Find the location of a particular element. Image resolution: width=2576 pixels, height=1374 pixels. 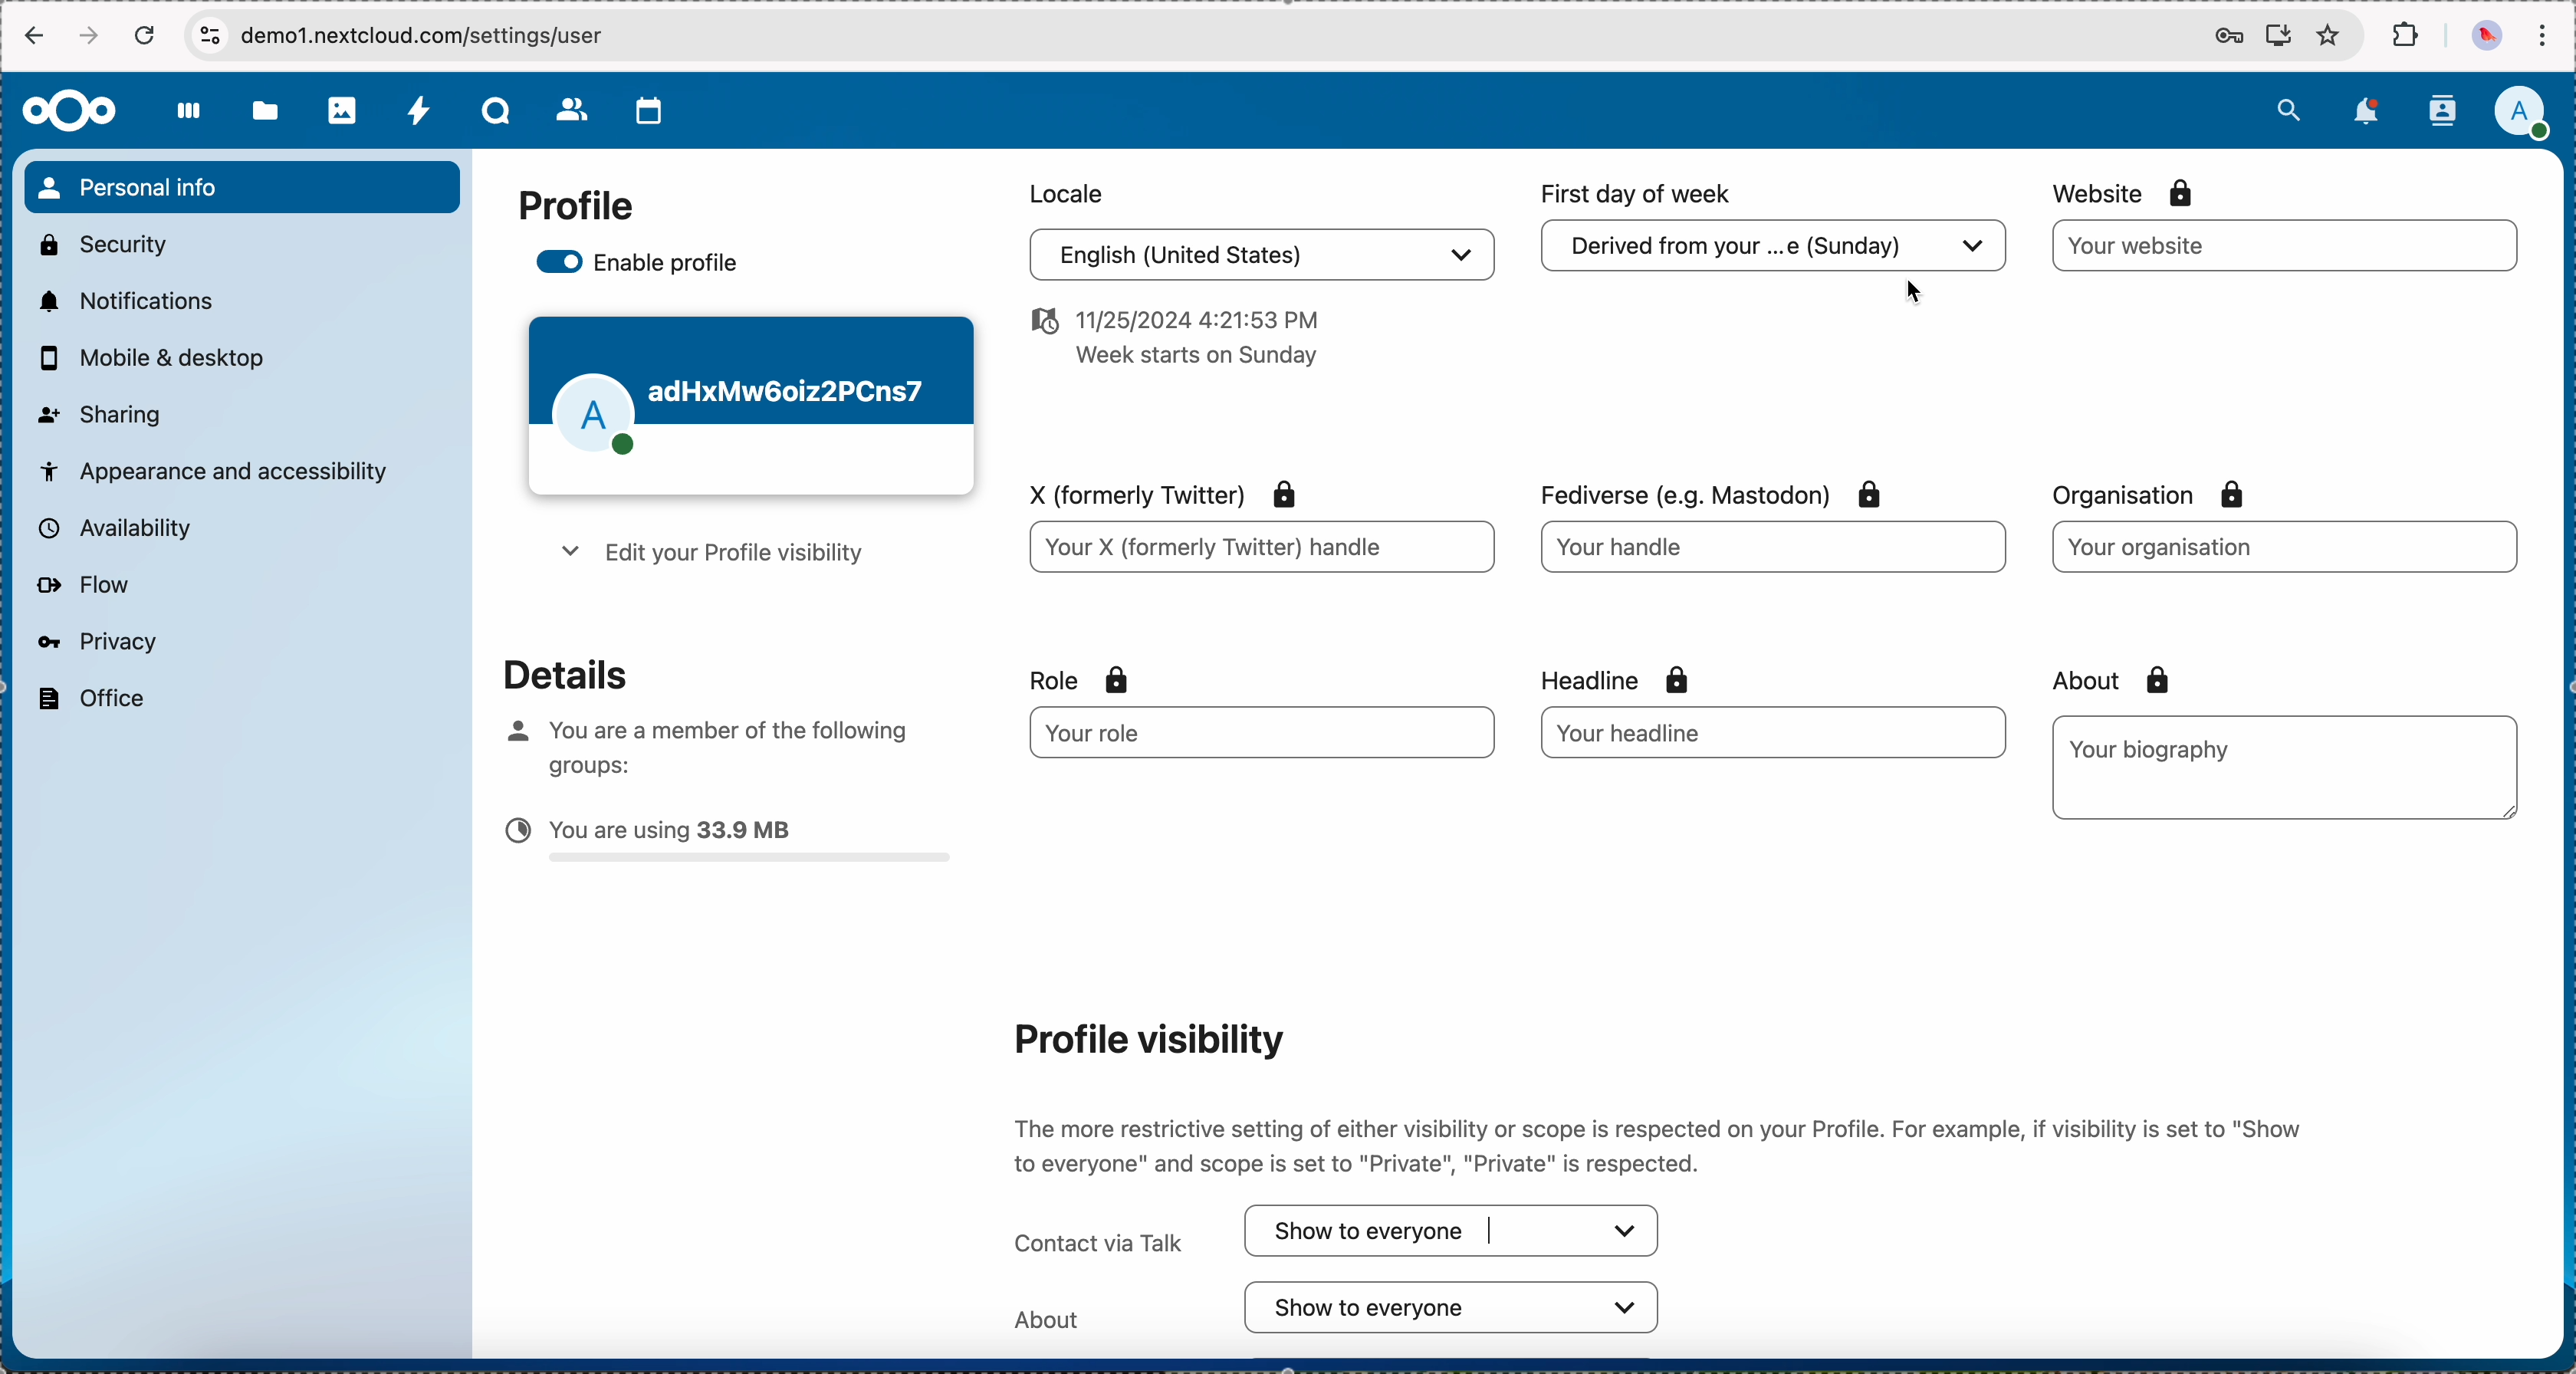

install Nextcloud is located at coordinates (2279, 38).